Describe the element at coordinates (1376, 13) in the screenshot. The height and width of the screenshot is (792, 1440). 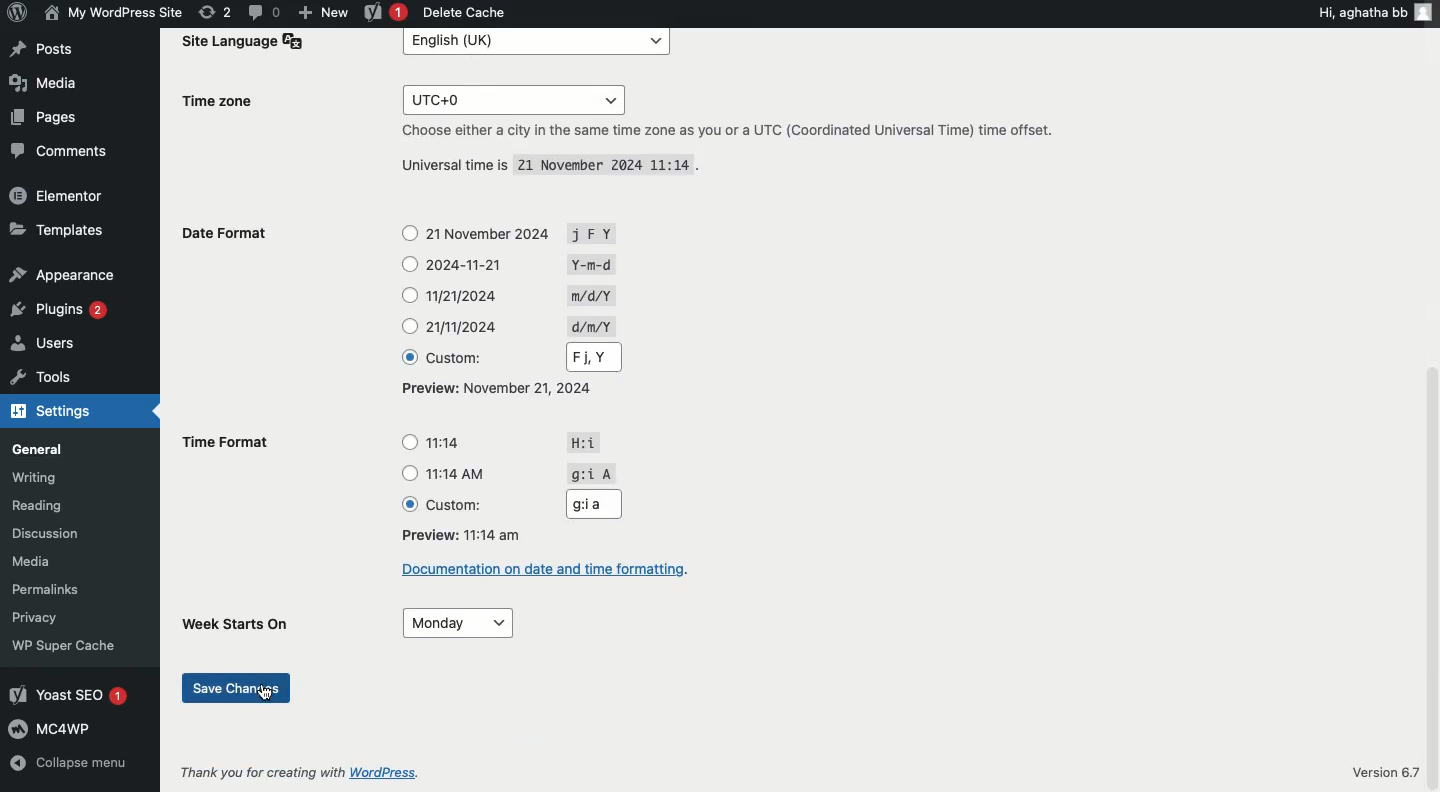
I see `Hi, aghatha bb` at that location.